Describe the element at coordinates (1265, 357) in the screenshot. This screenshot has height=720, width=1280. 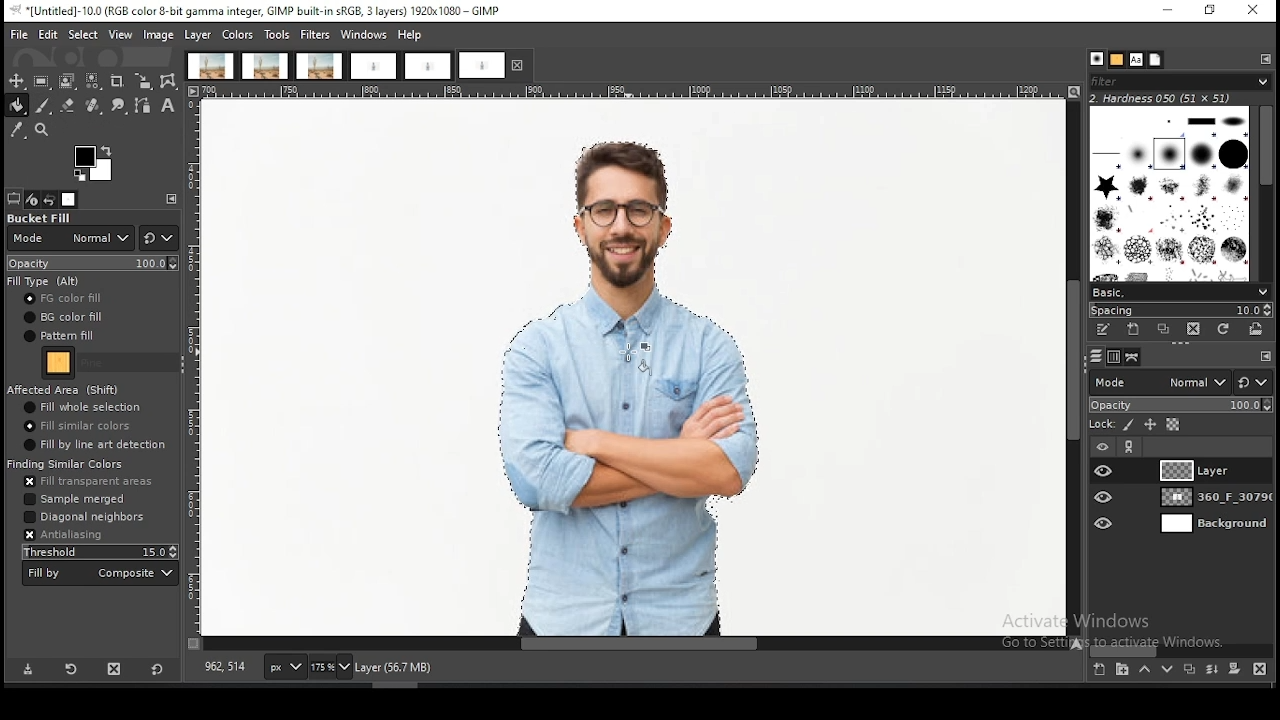
I see `configure this tab` at that location.